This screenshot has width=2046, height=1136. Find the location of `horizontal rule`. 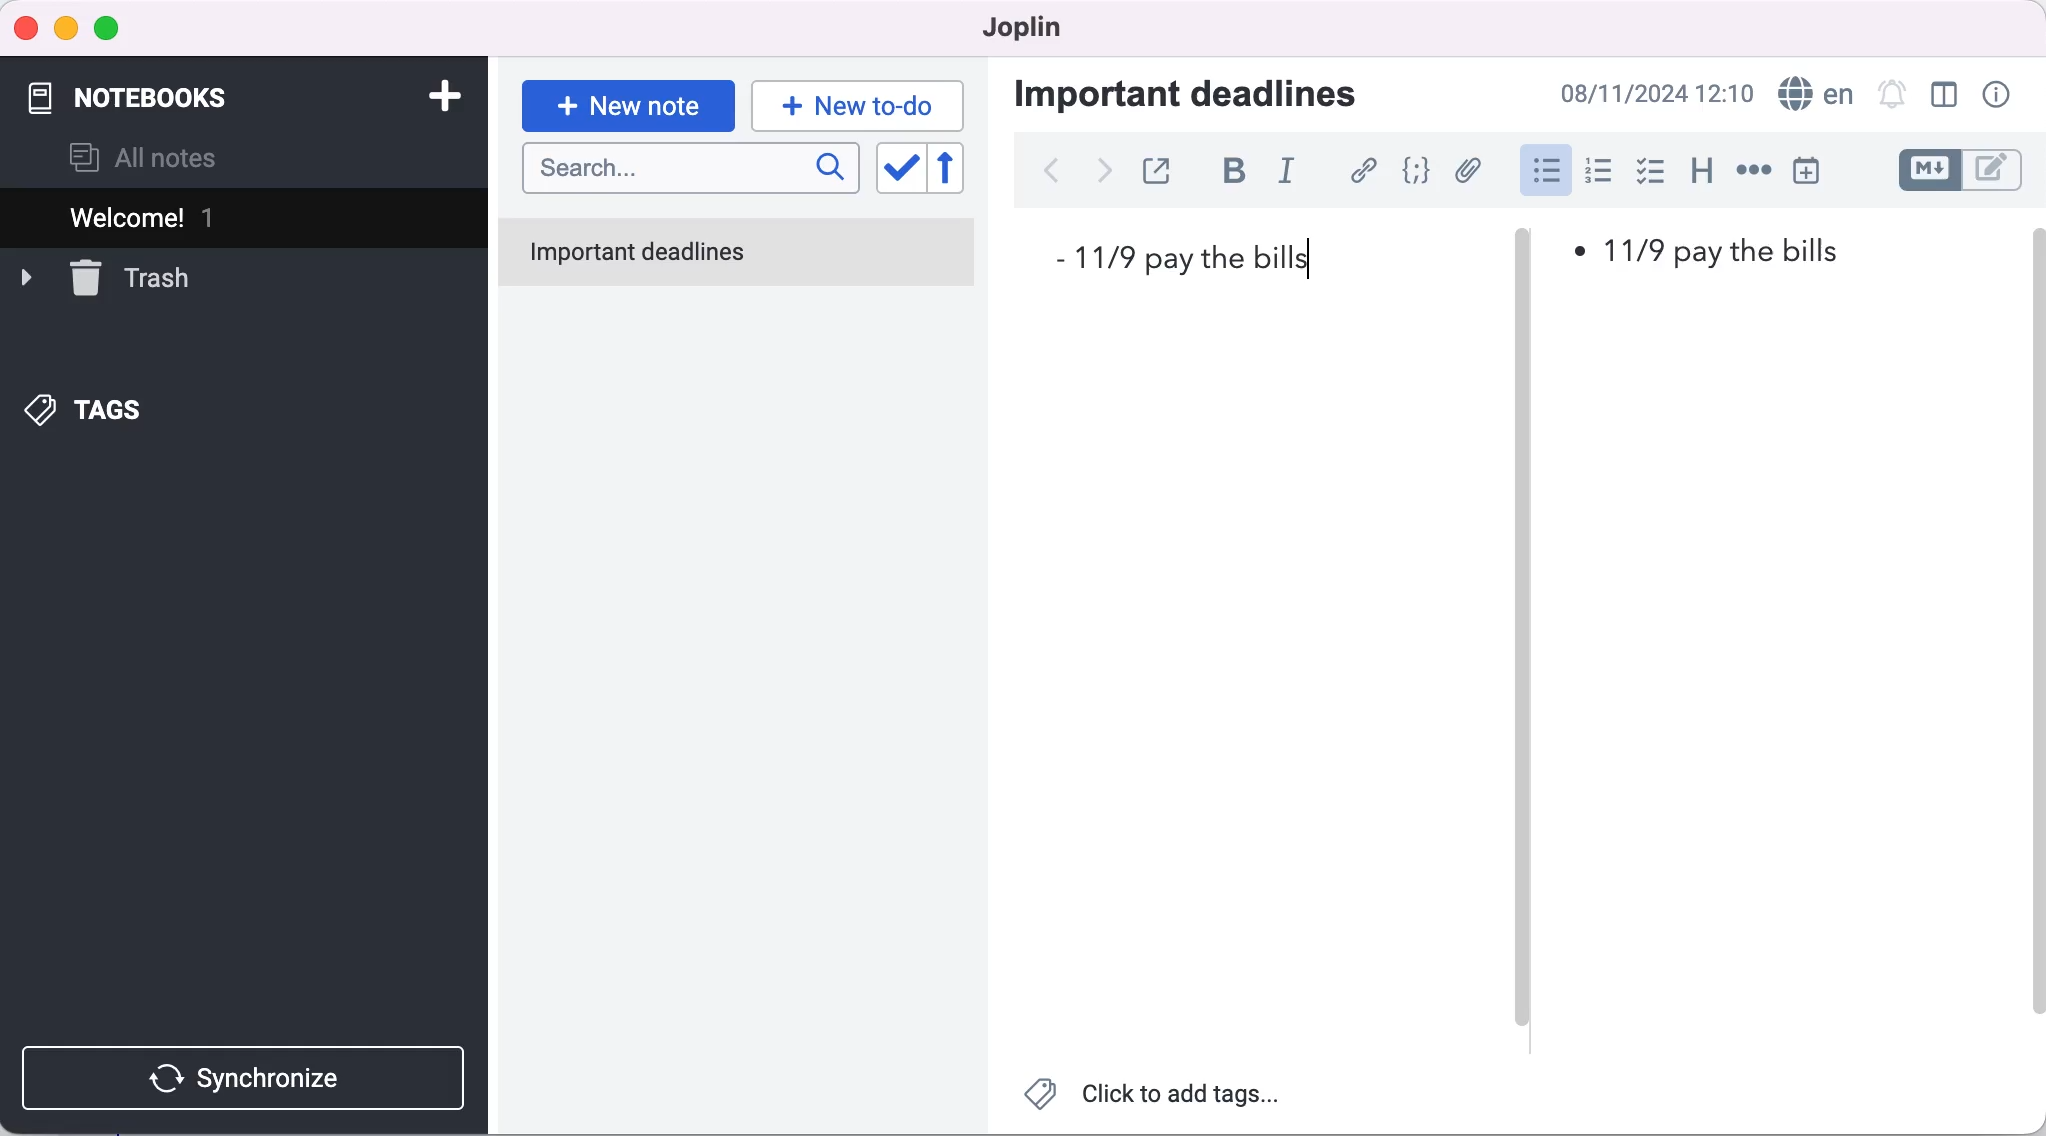

horizontal rule is located at coordinates (1753, 172).